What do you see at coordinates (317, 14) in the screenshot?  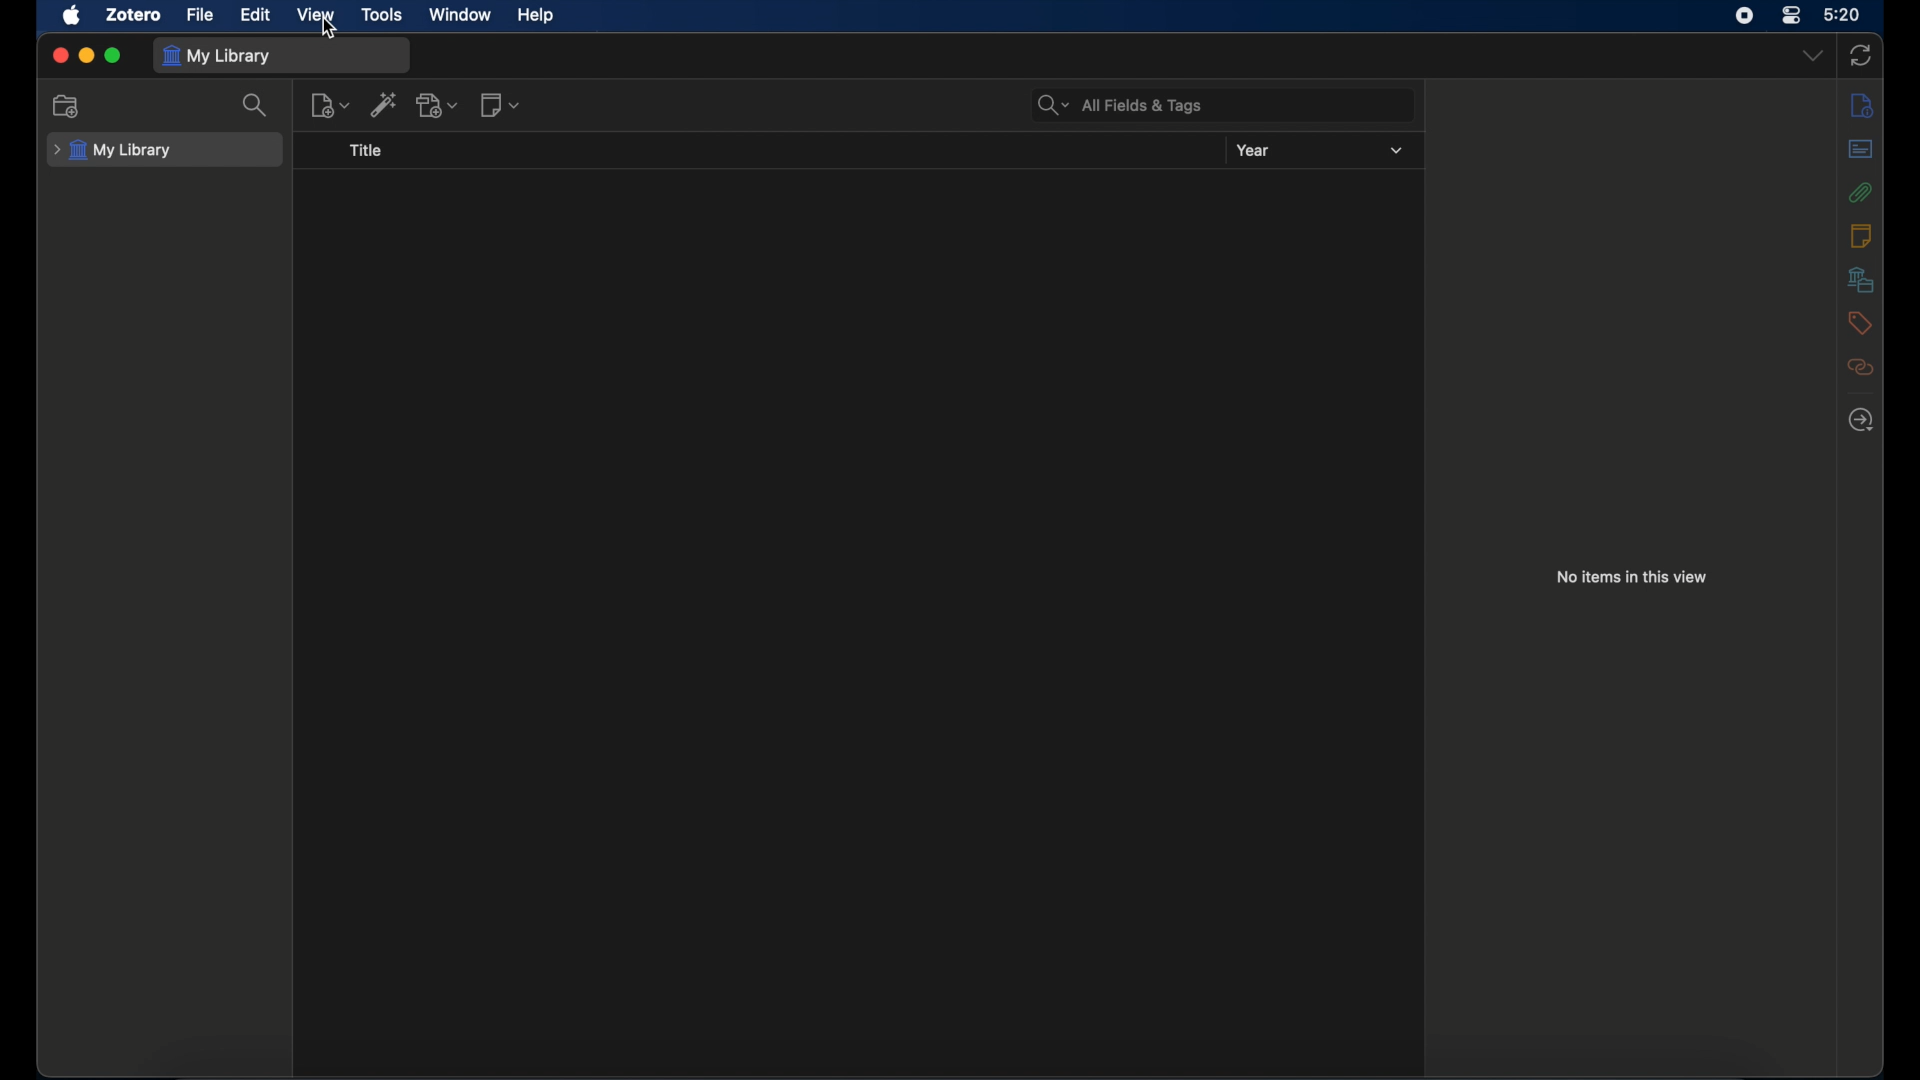 I see `view` at bounding box center [317, 14].